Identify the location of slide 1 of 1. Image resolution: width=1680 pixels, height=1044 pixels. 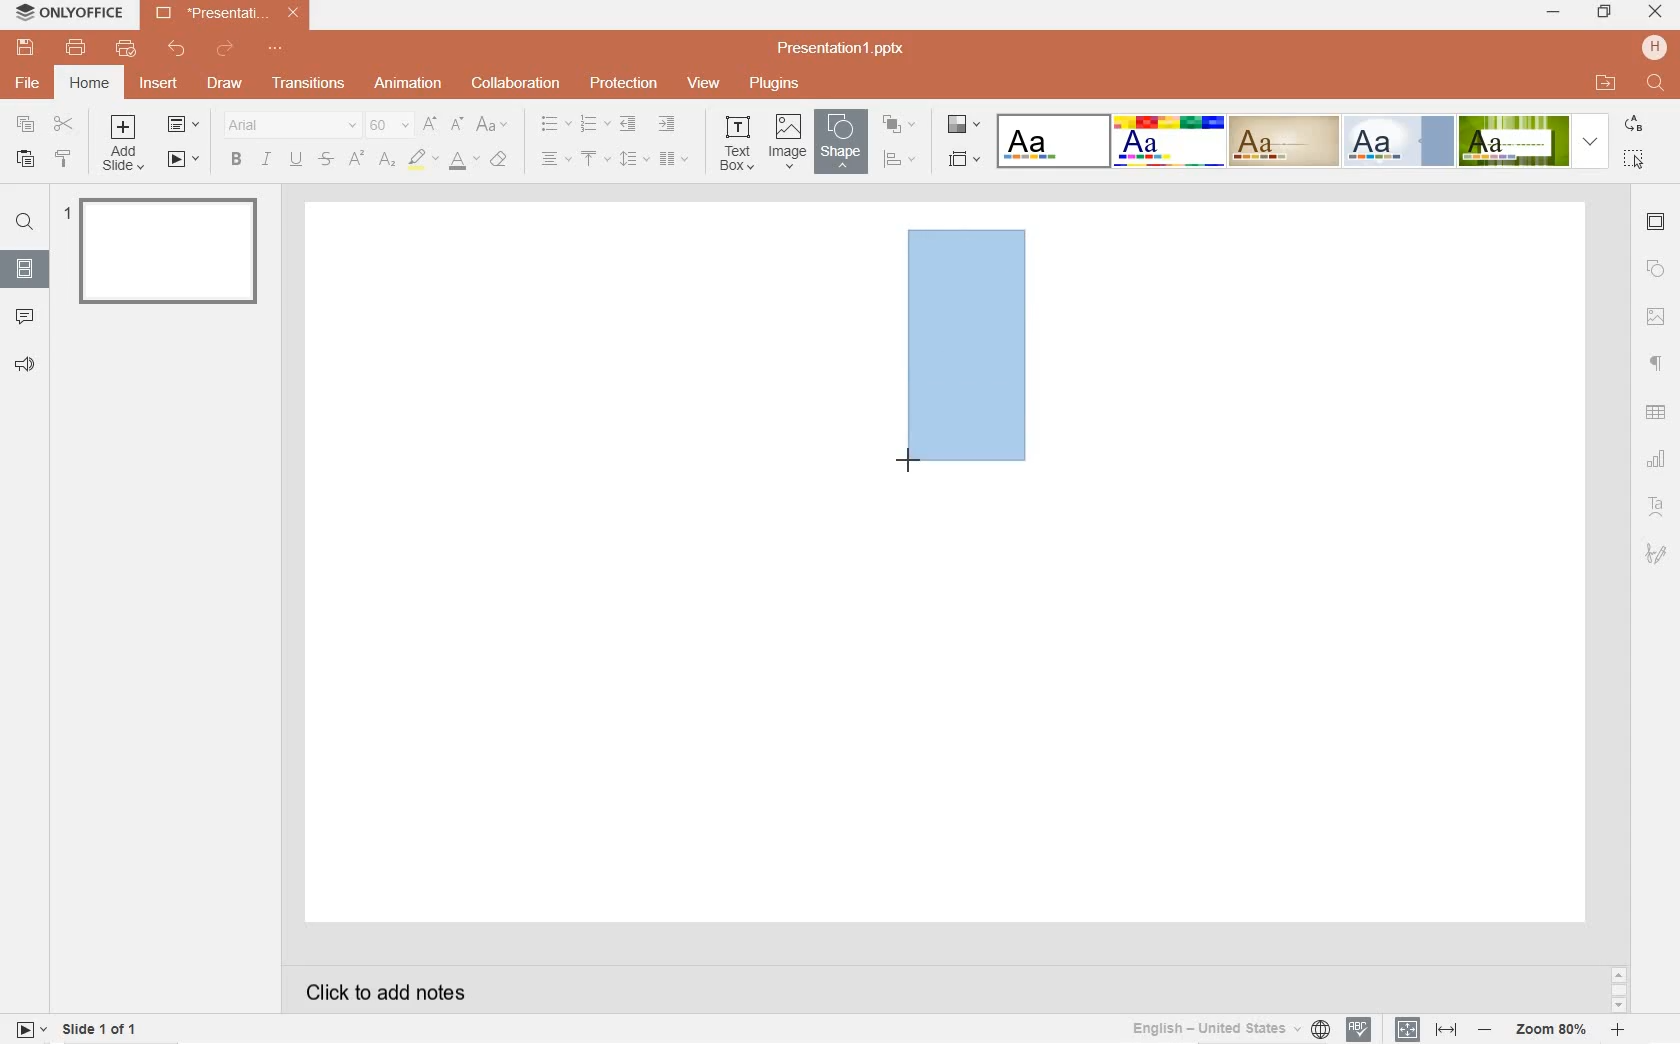
(102, 1032).